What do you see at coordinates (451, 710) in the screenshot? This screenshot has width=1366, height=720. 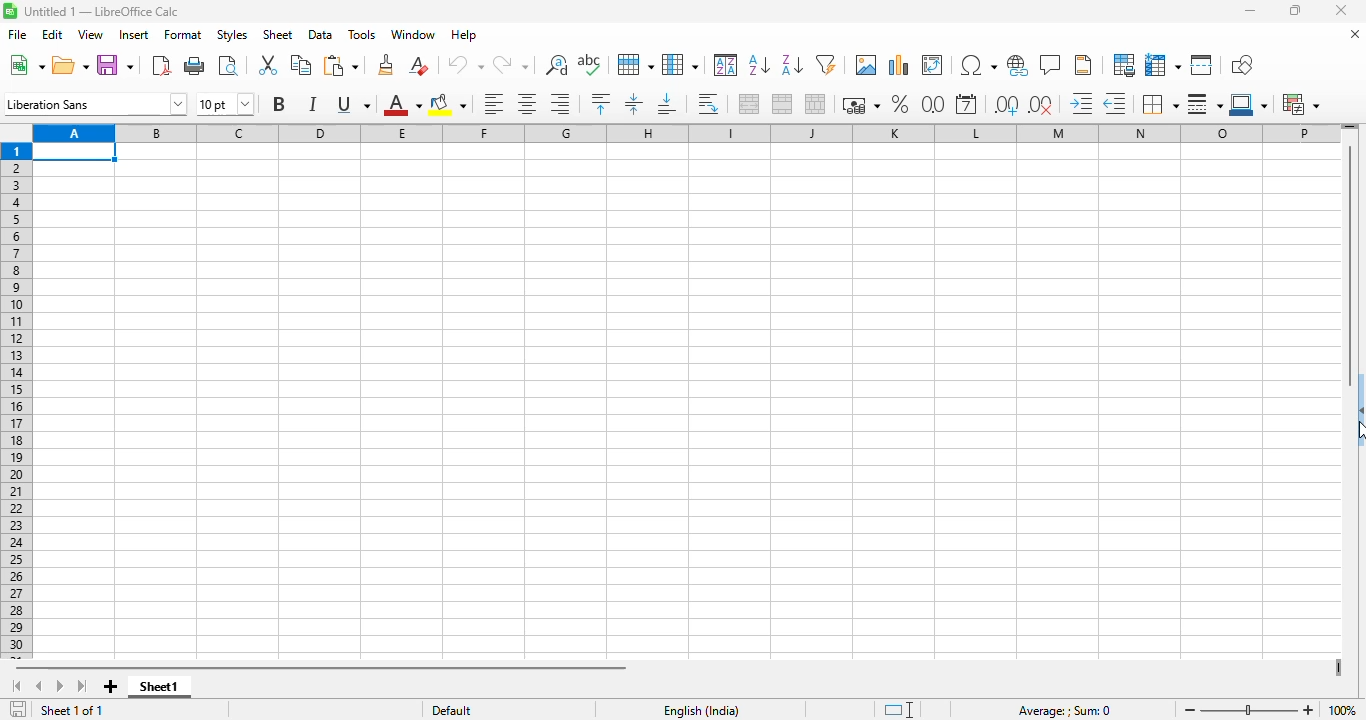 I see `default` at bounding box center [451, 710].